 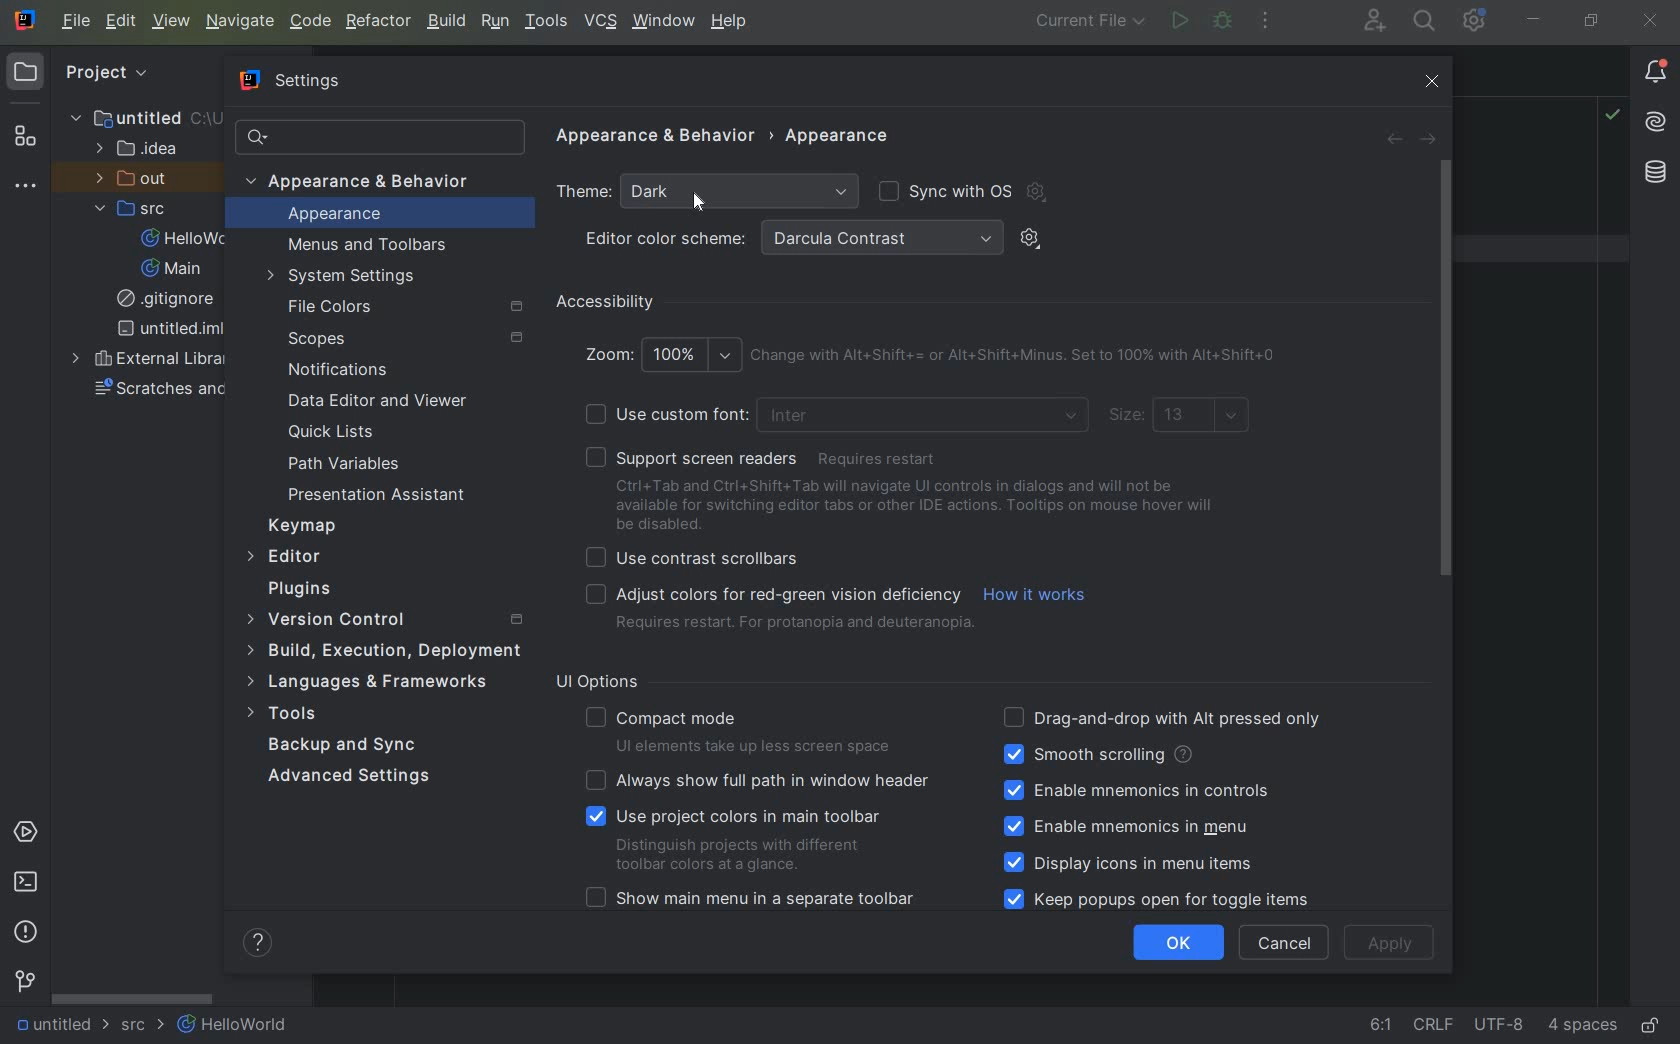 I want to click on LANGUAGES & FRAMEWORKS, so click(x=378, y=683).